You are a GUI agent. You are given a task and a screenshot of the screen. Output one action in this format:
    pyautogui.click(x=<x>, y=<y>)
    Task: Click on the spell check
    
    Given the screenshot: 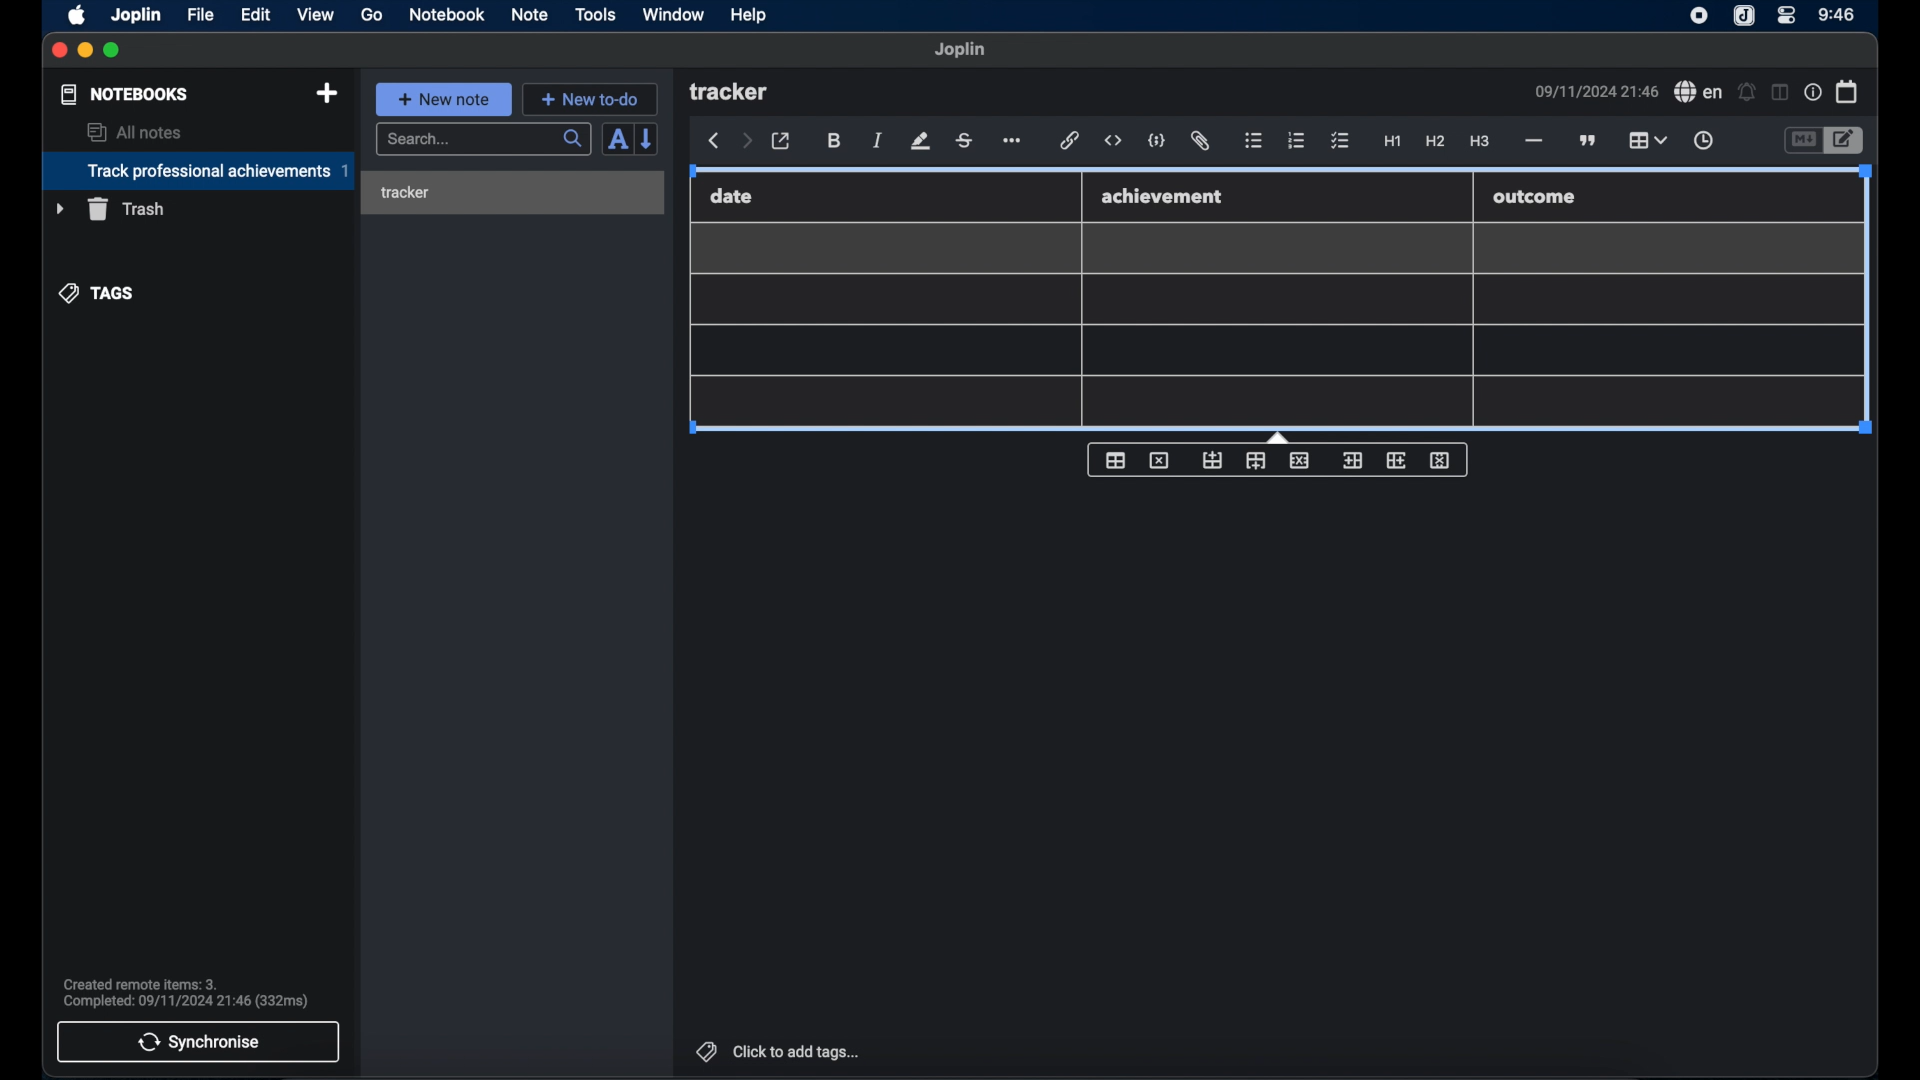 What is the action you would take?
    pyautogui.click(x=1698, y=92)
    